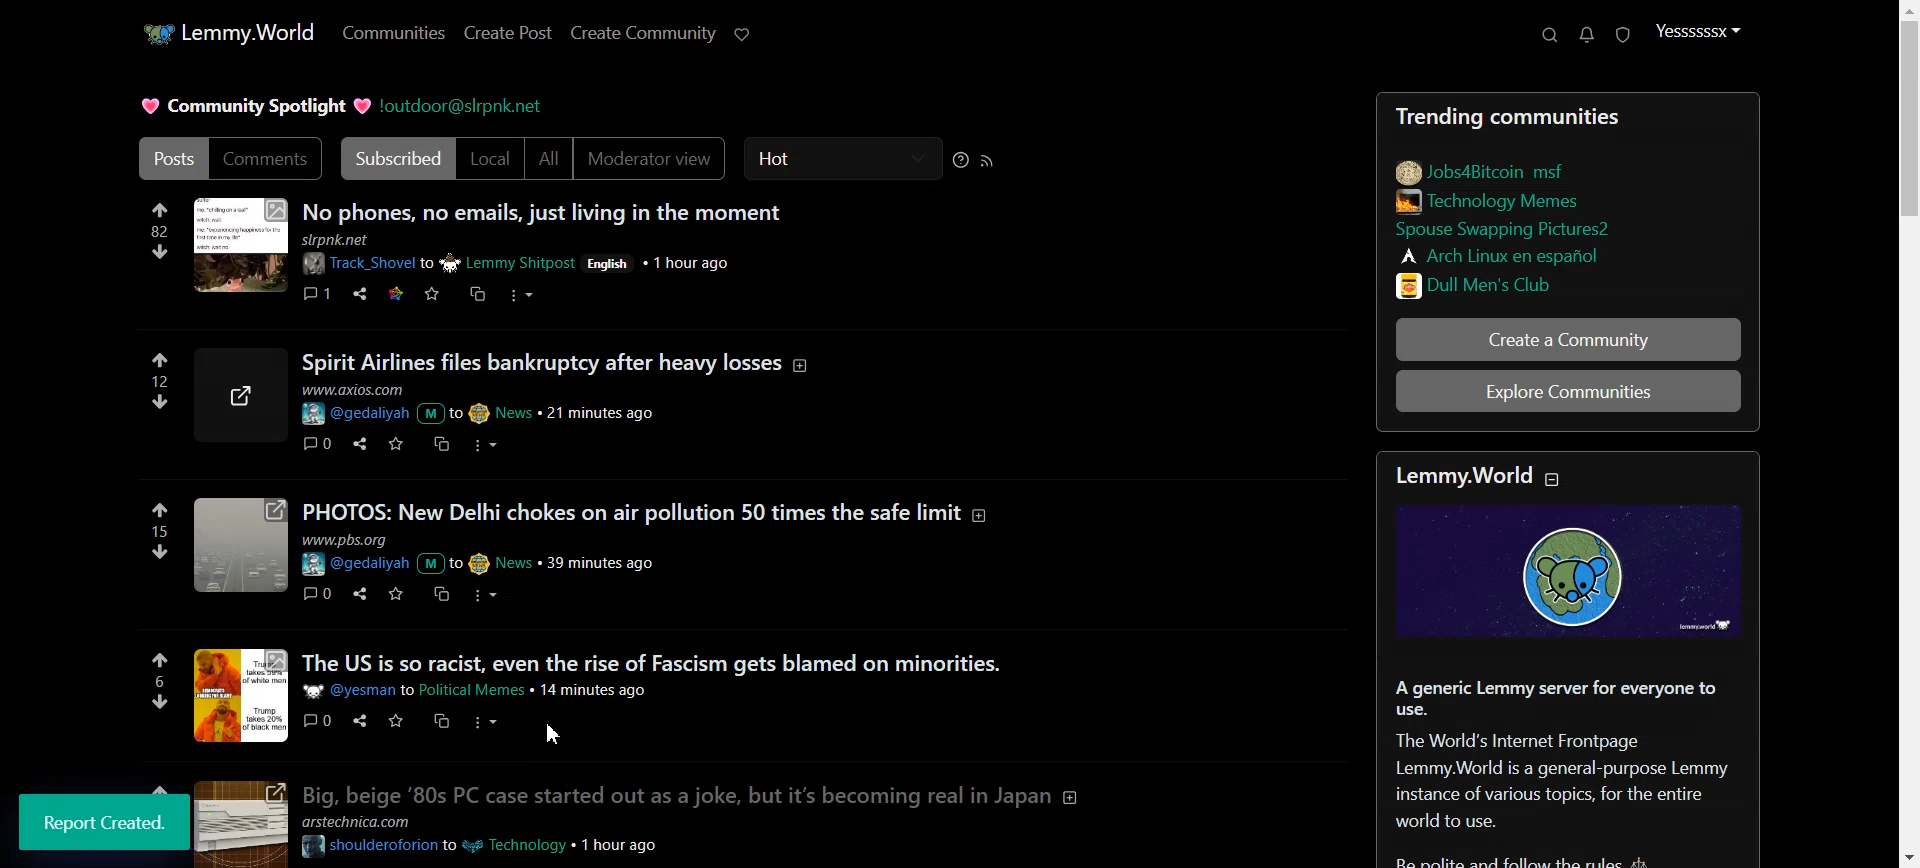 This screenshot has width=1920, height=868. I want to click on image, so click(1577, 573).